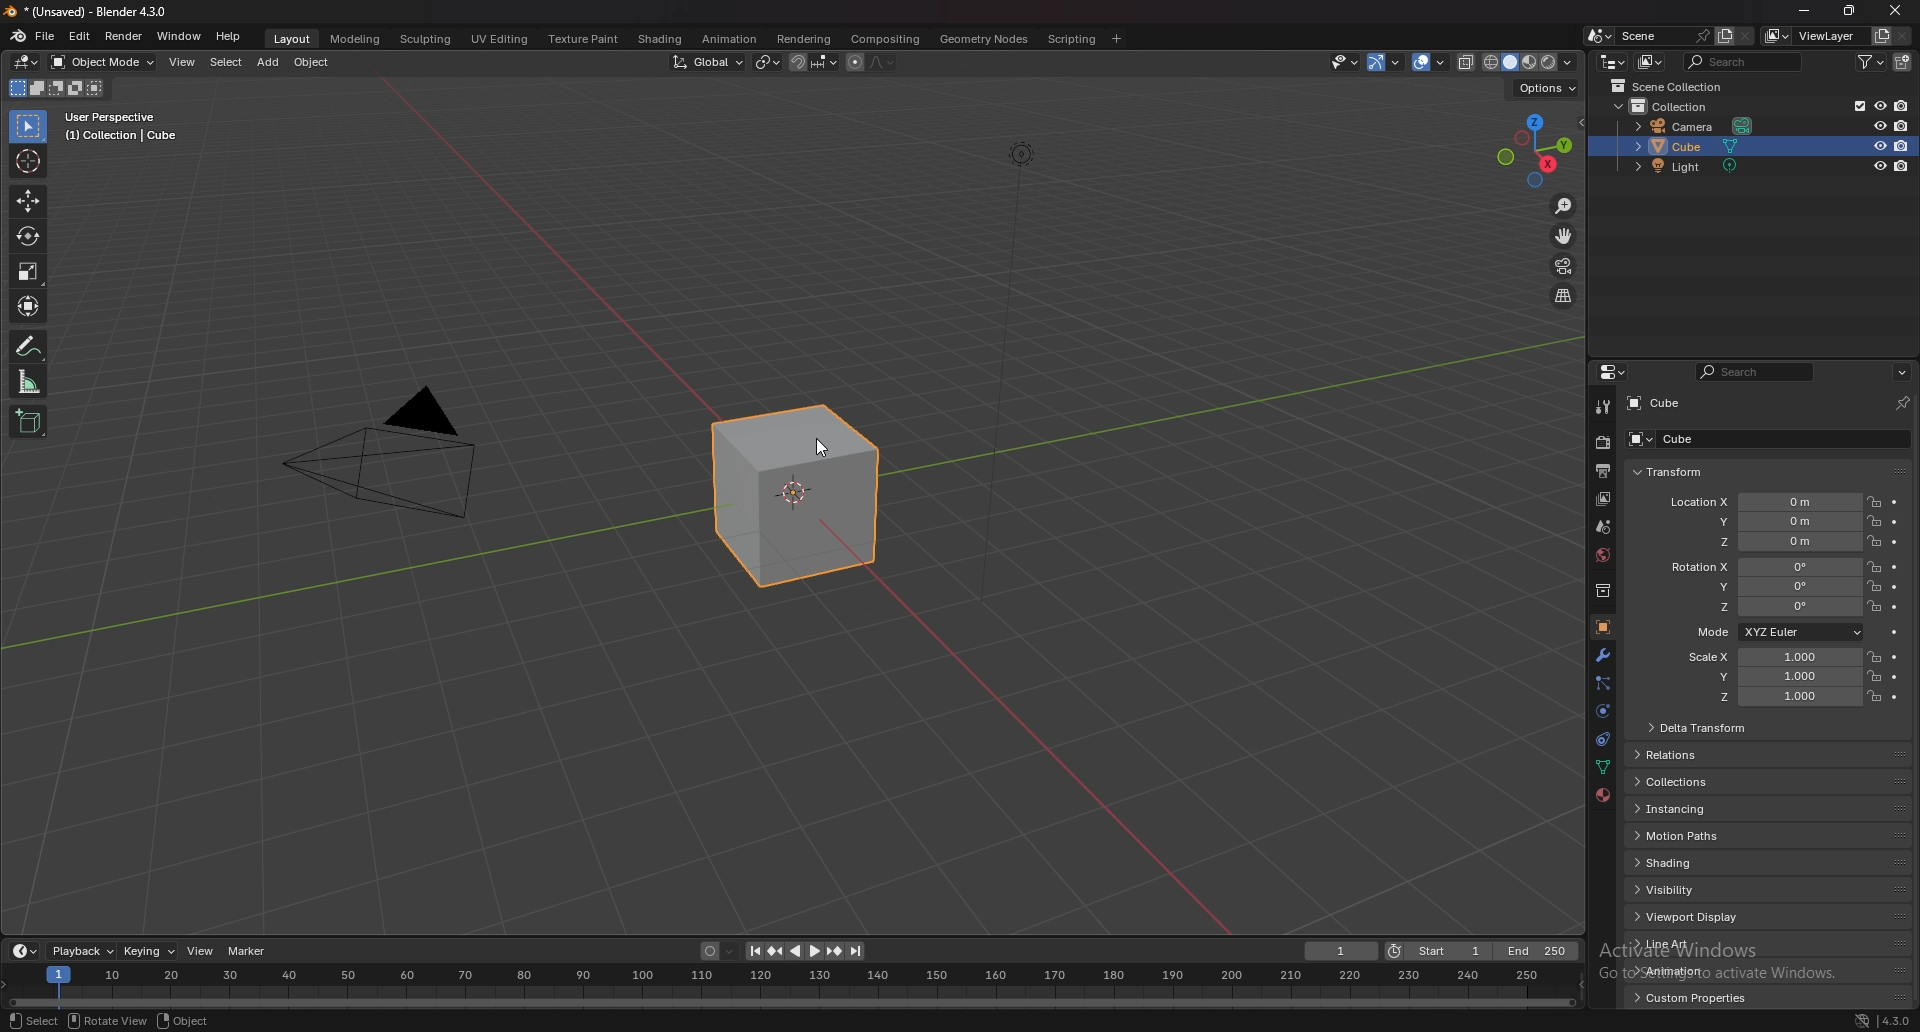  What do you see at coordinates (1537, 148) in the screenshot?
I see `use a preset viewpoint` at bounding box center [1537, 148].